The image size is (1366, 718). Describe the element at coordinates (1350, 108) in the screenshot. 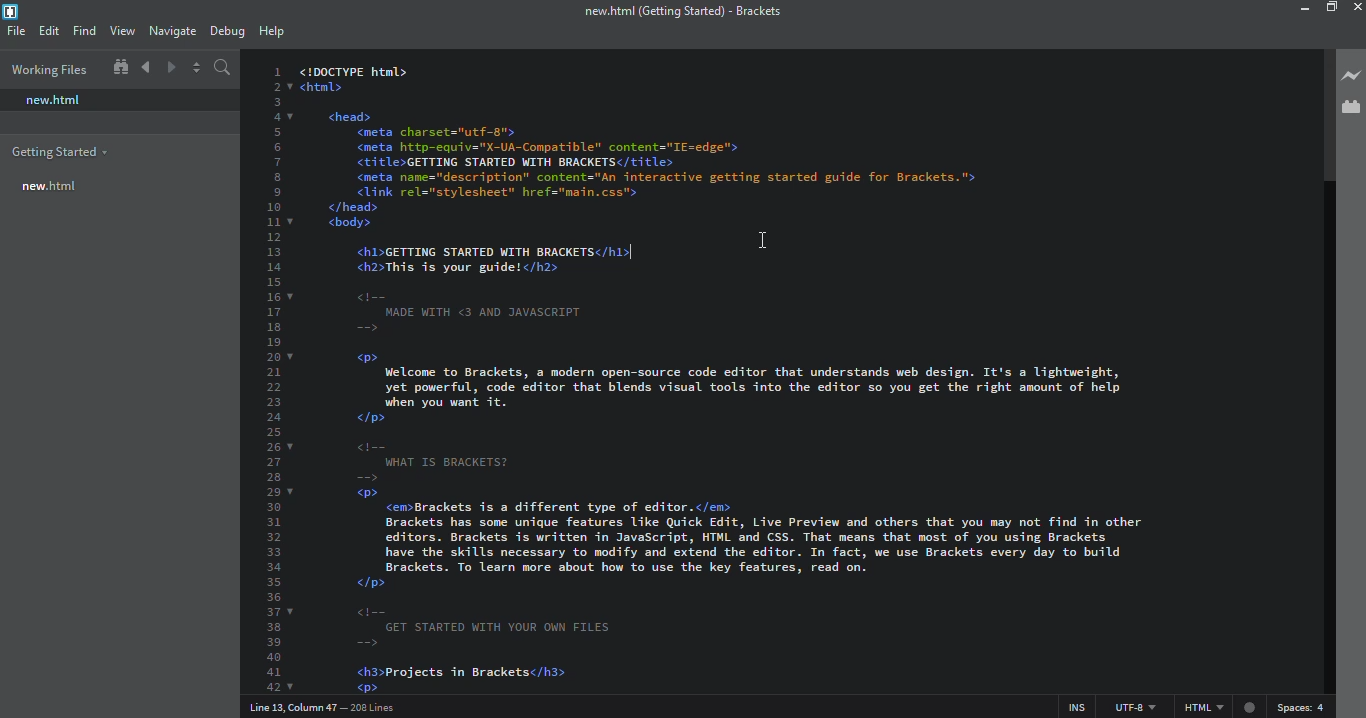

I see `extension manager` at that location.